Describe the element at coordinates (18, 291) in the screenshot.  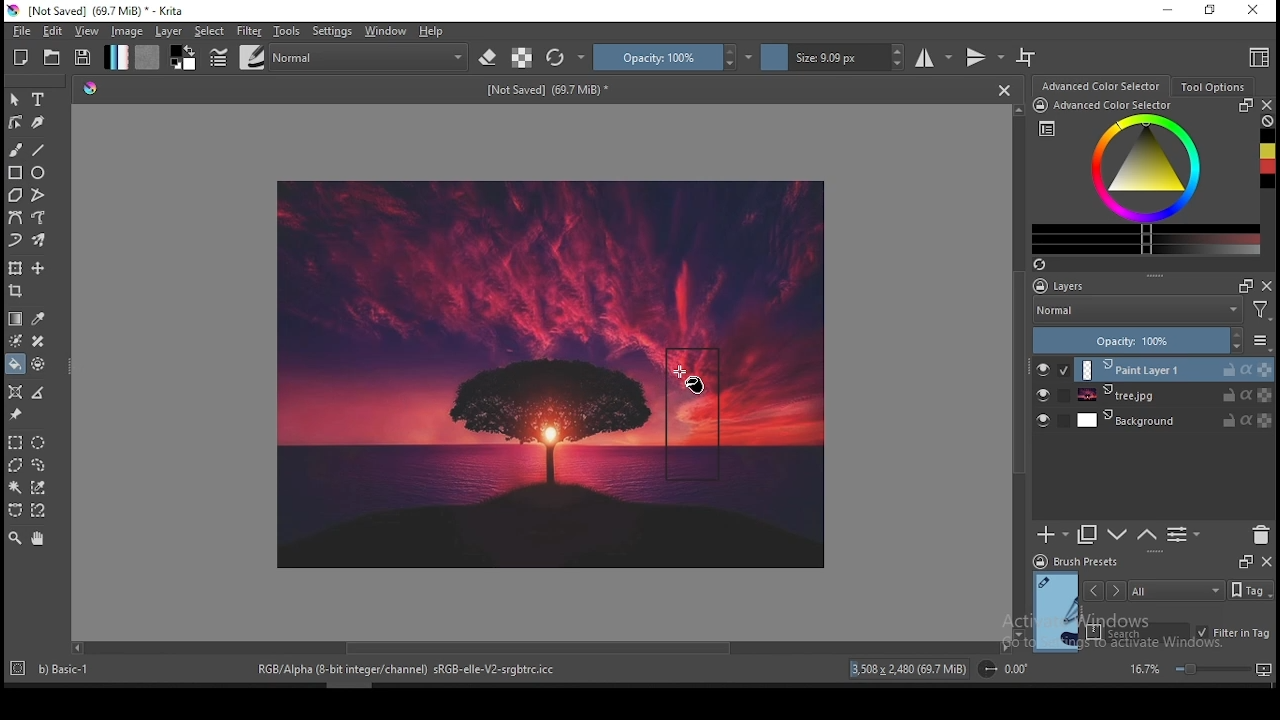
I see `crop tool` at that location.